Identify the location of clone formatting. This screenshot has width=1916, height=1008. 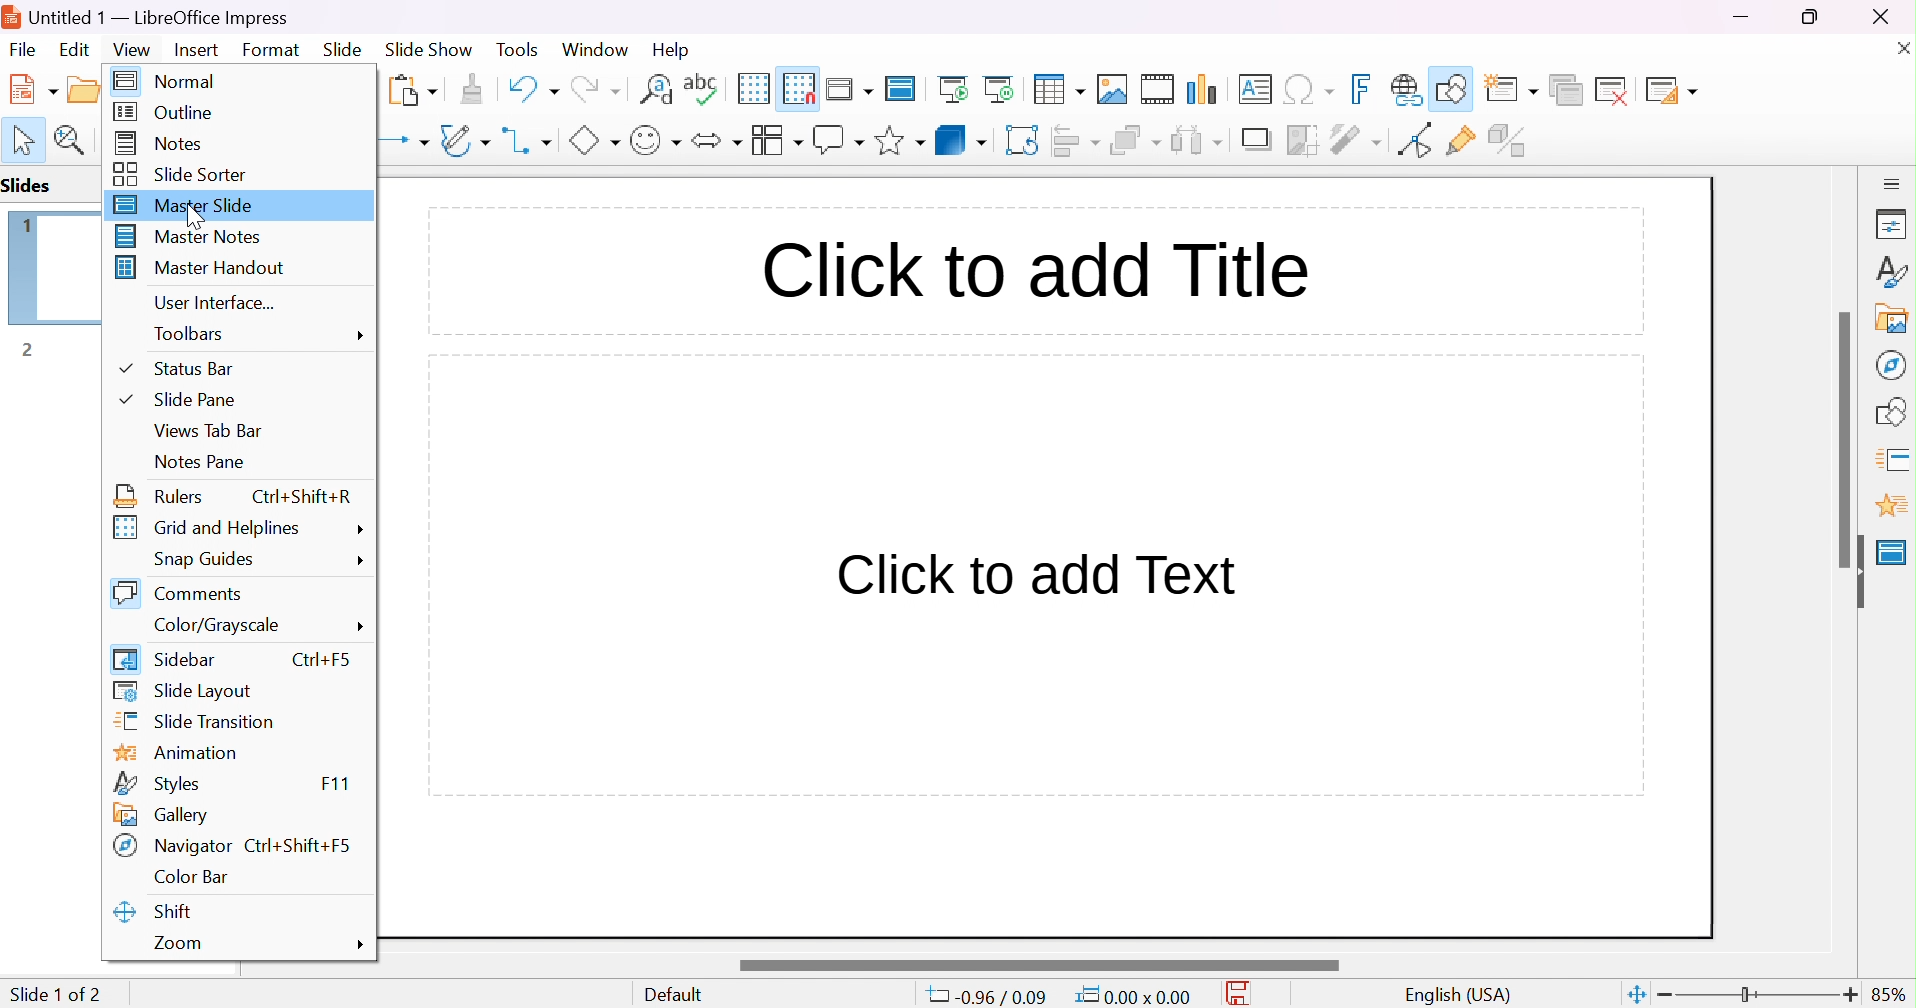
(472, 89).